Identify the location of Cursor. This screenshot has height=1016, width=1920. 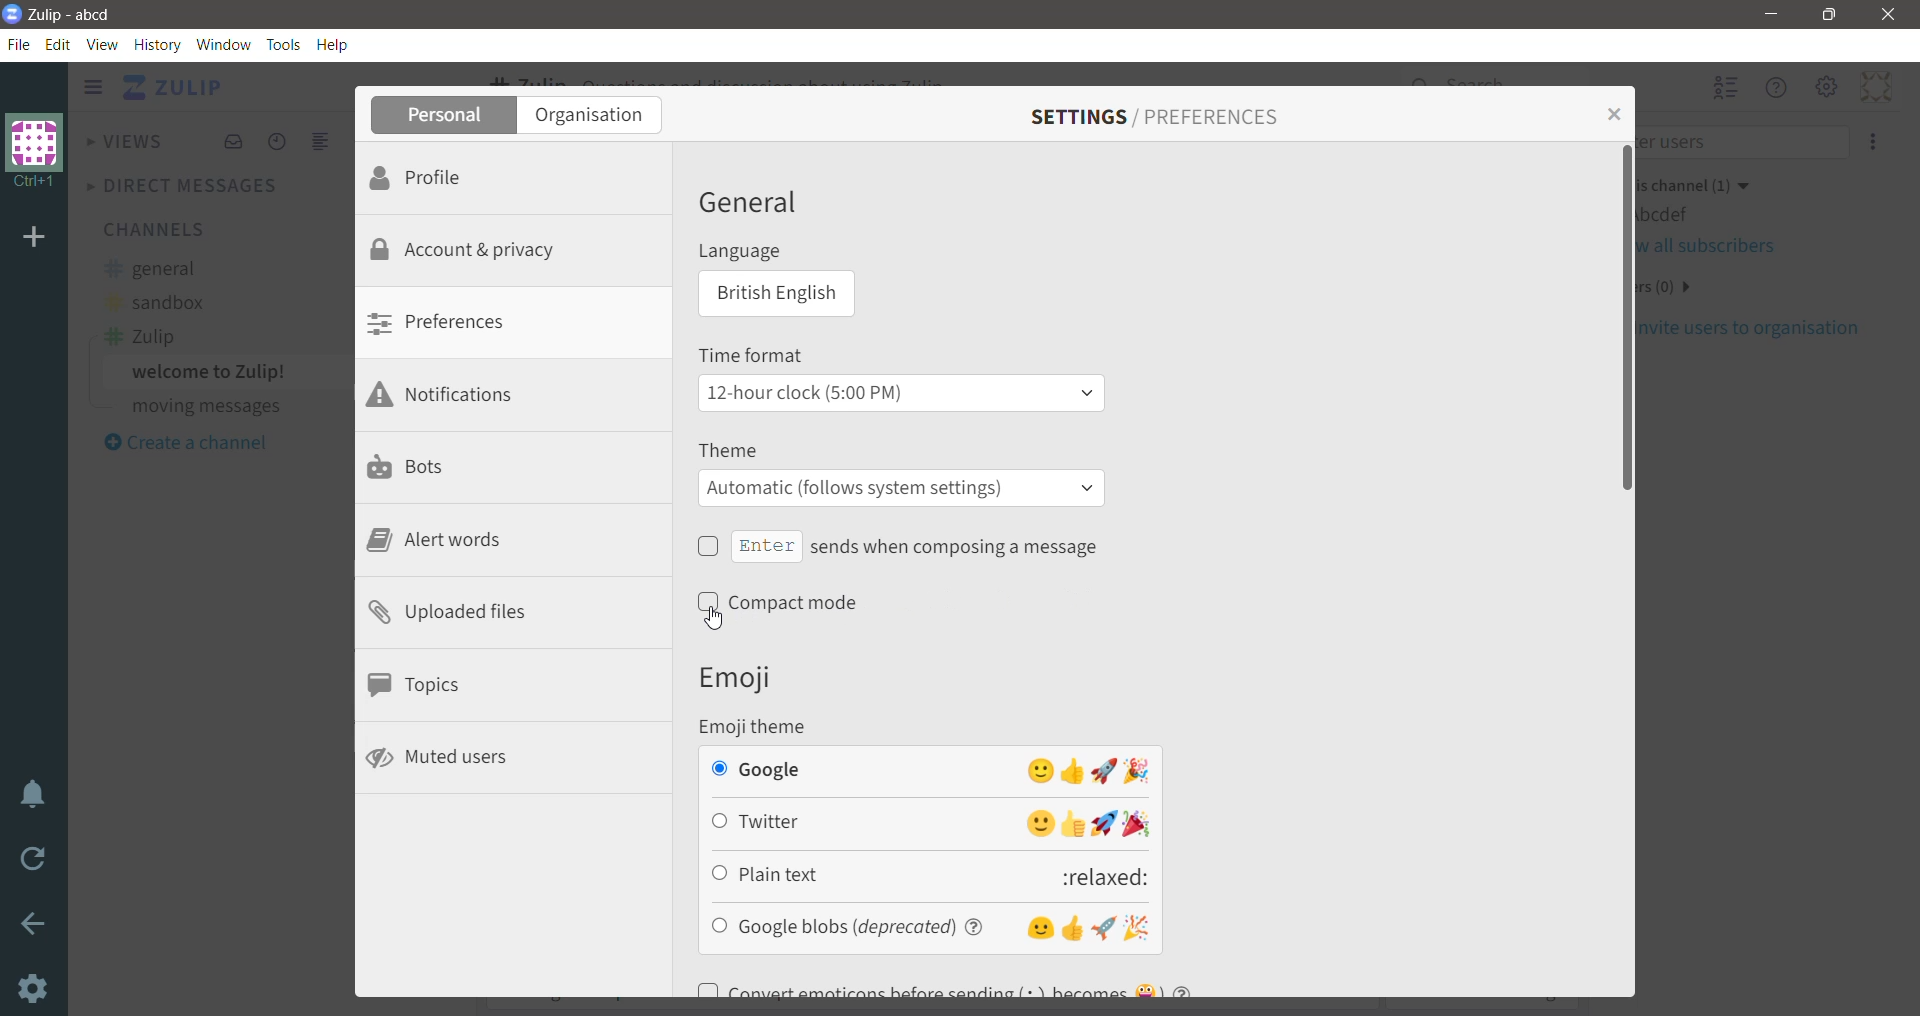
(723, 619).